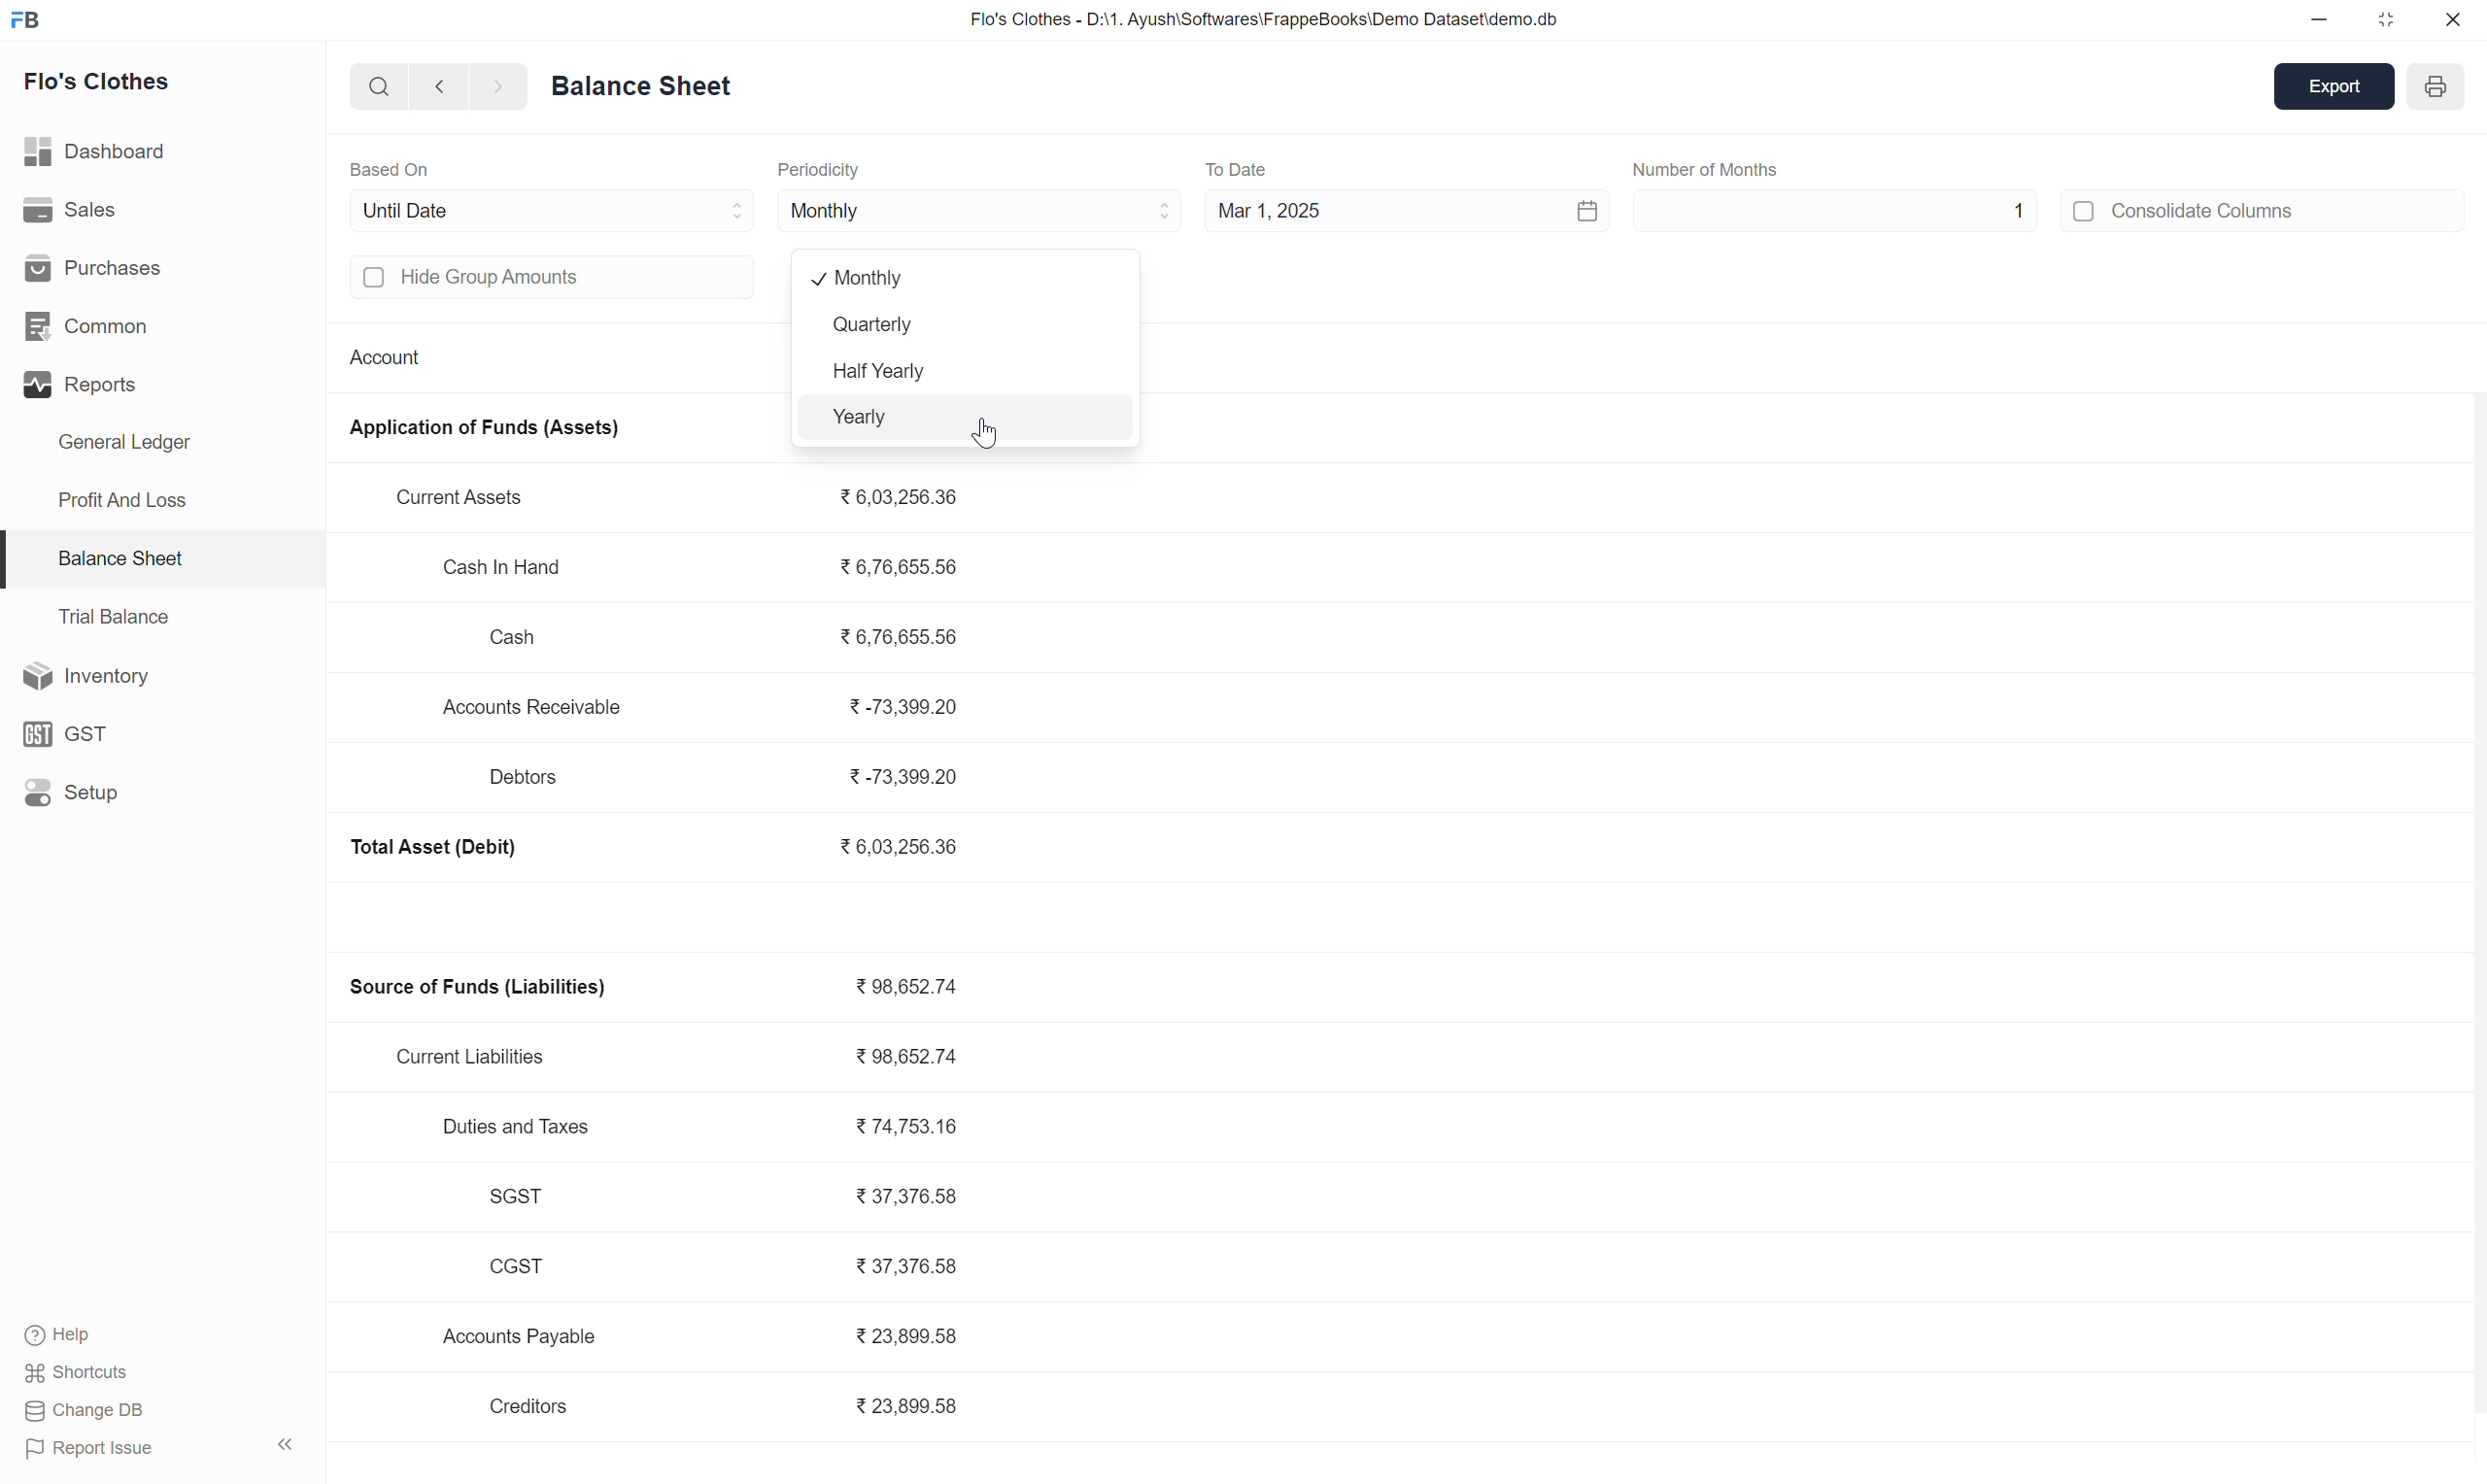 The height and width of the screenshot is (1484, 2487). I want to click on Account, so click(389, 360).